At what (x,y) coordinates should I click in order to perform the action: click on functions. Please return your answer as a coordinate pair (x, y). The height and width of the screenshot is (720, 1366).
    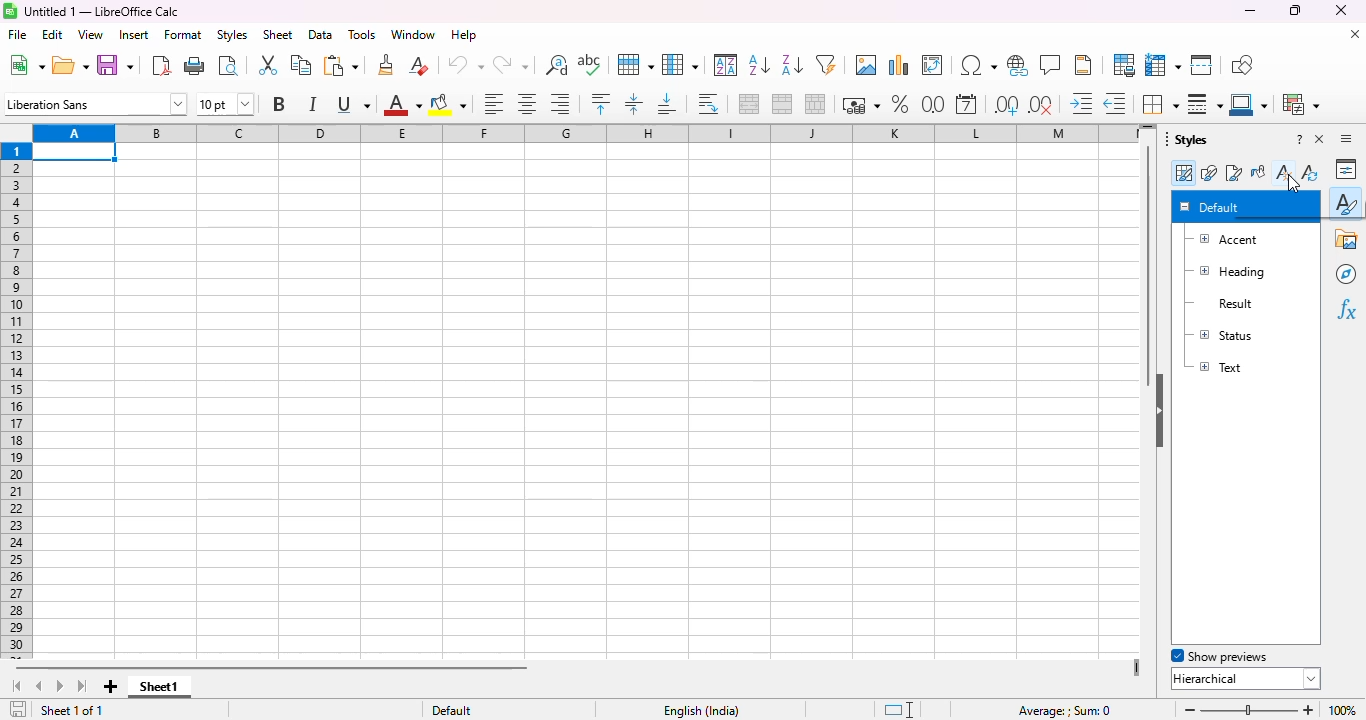
    Looking at the image, I should click on (1346, 310).